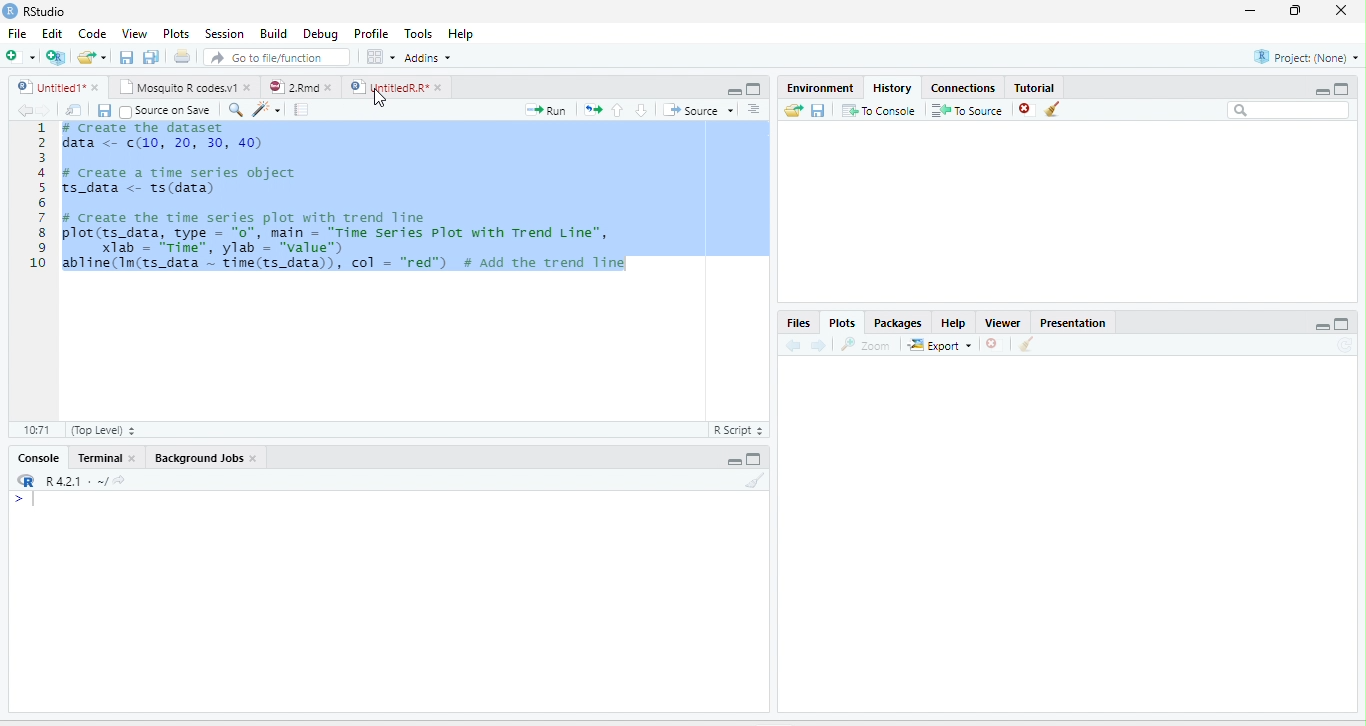 The height and width of the screenshot is (726, 1366). What do you see at coordinates (273, 33) in the screenshot?
I see `Build` at bounding box center [273, 33].